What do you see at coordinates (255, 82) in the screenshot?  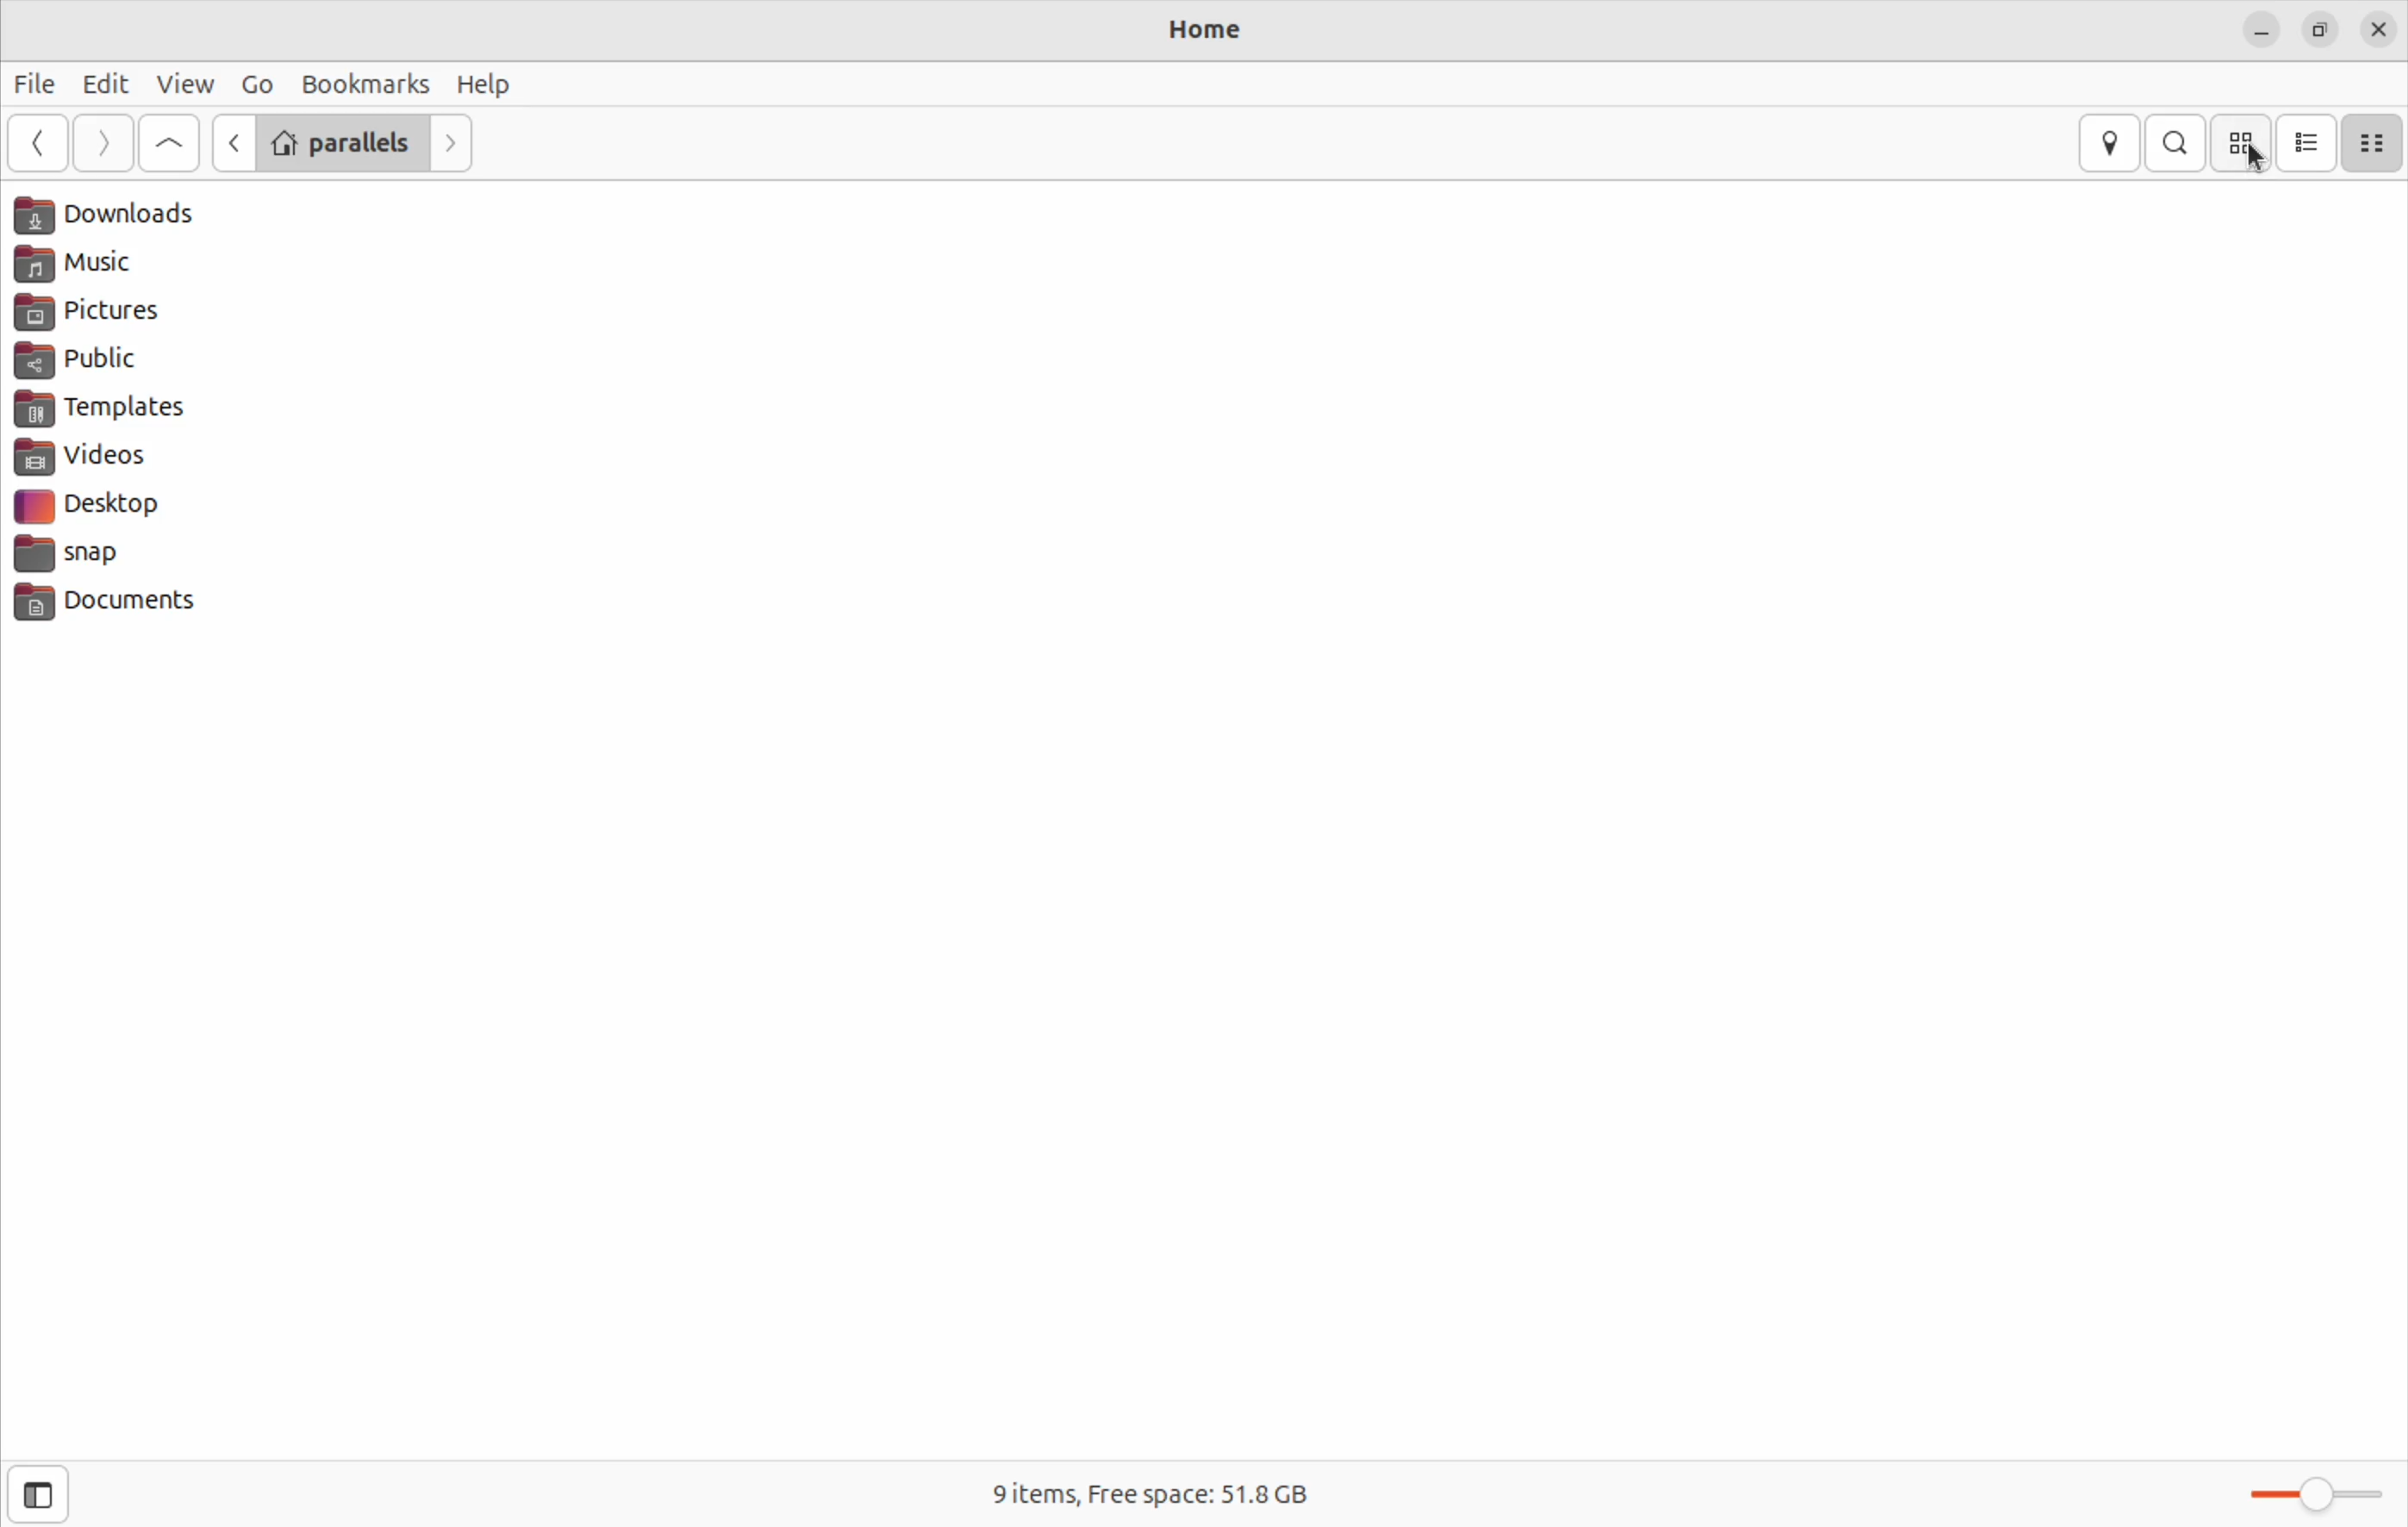 I see `Go` at bounding box center [255, 82].